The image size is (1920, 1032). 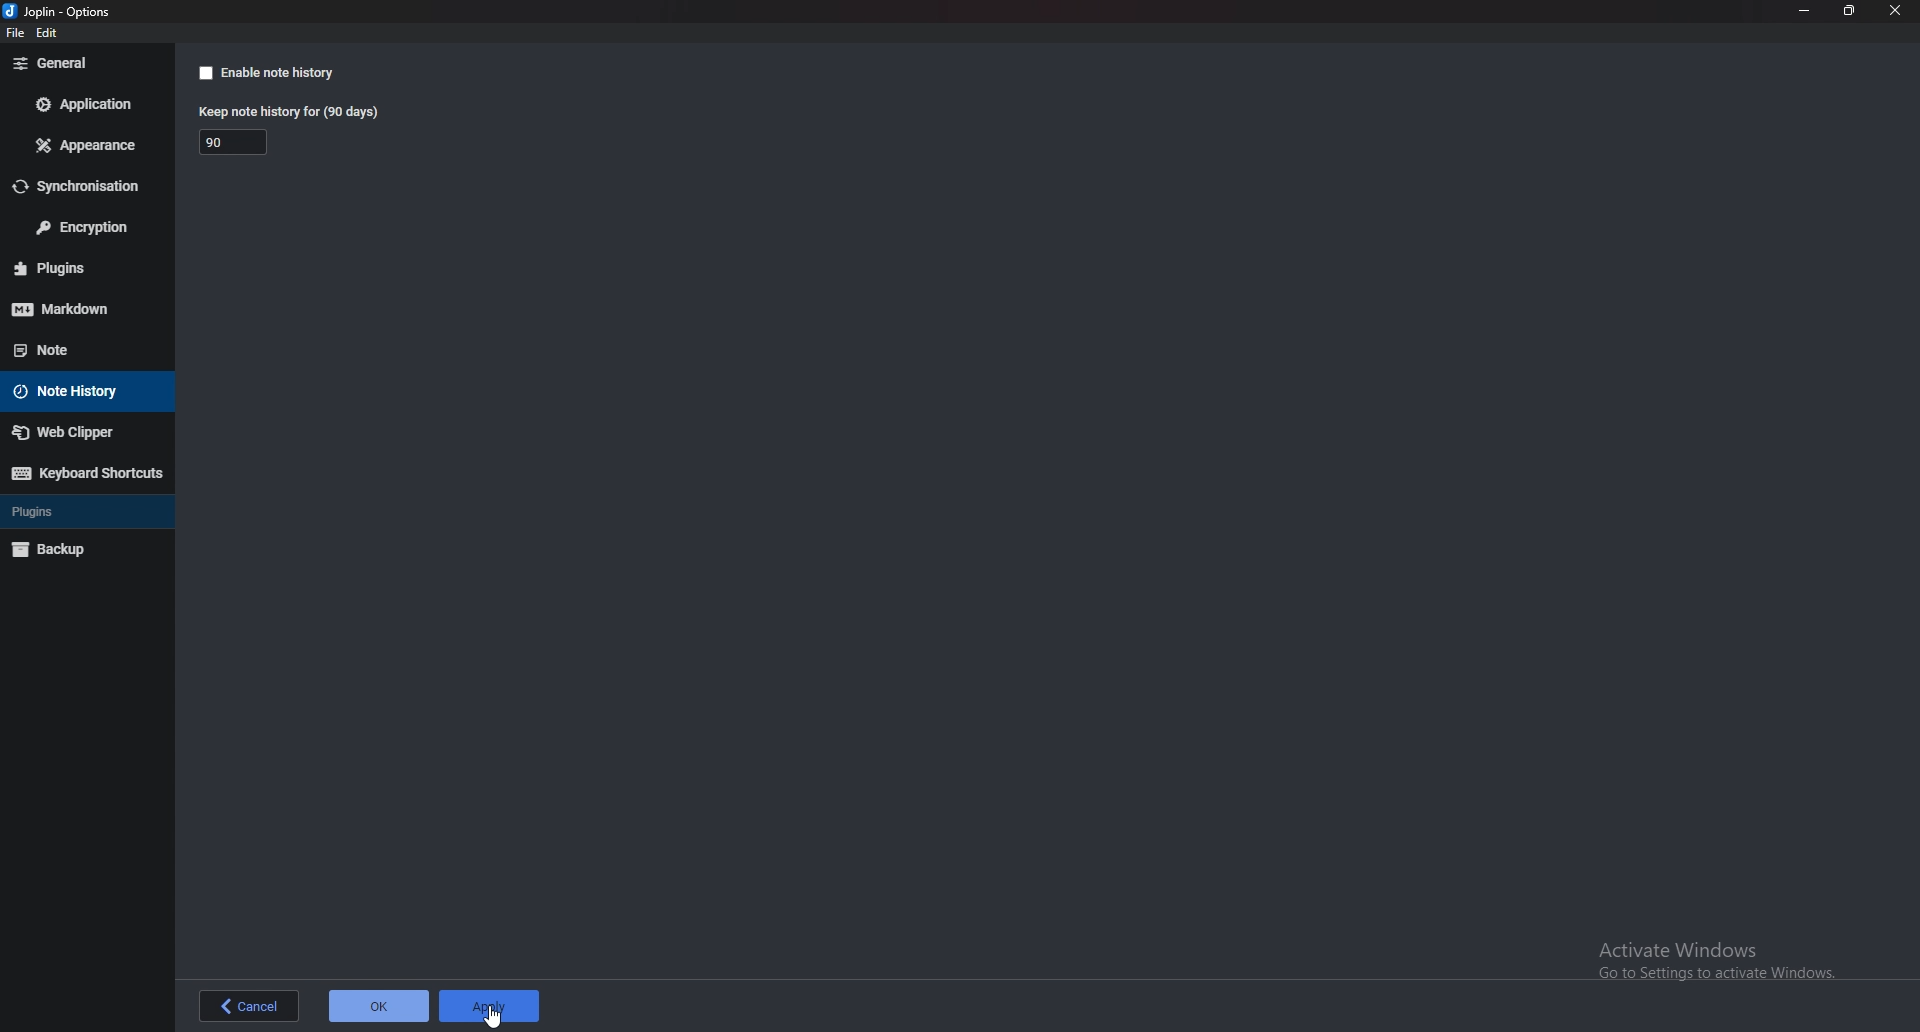 What do you see at coordinates (76, 348) in the screenshot?
I see `Note` at bounding box center [76, 348].